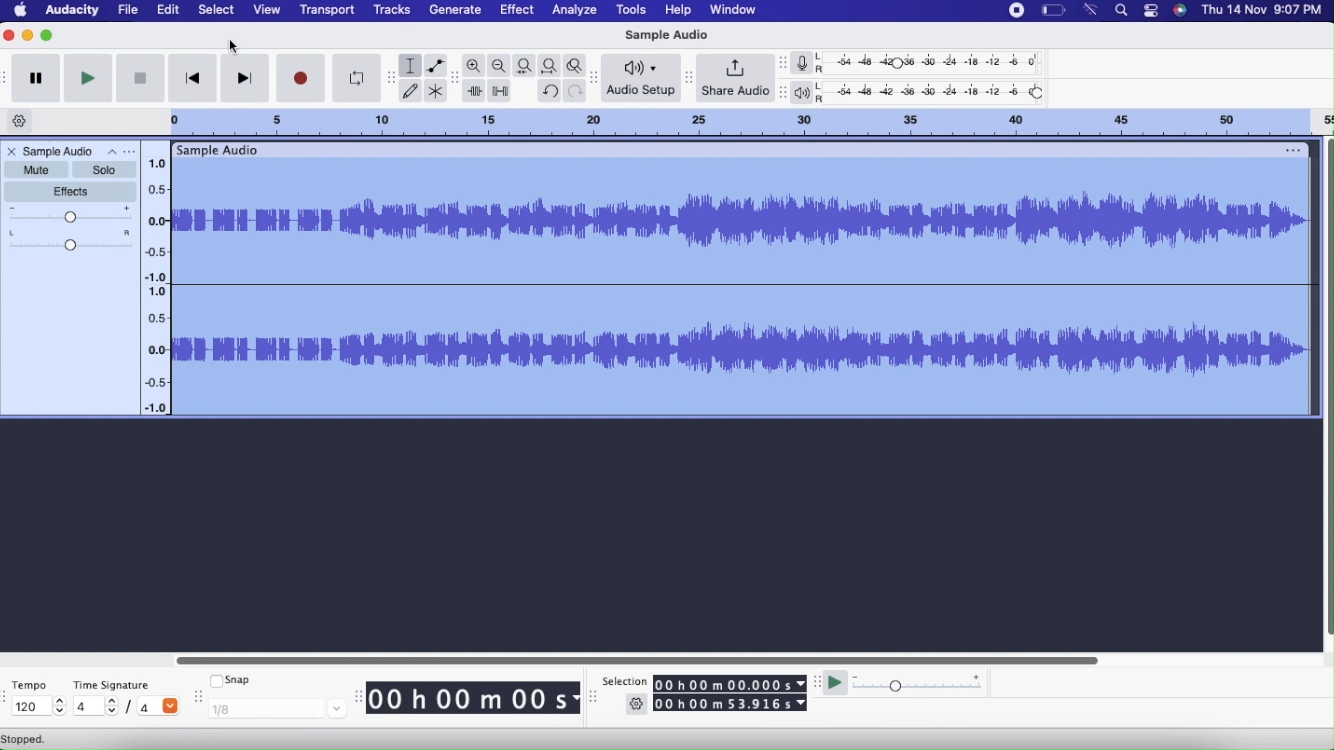  I want to click on Playback meter, so click(806, 92).